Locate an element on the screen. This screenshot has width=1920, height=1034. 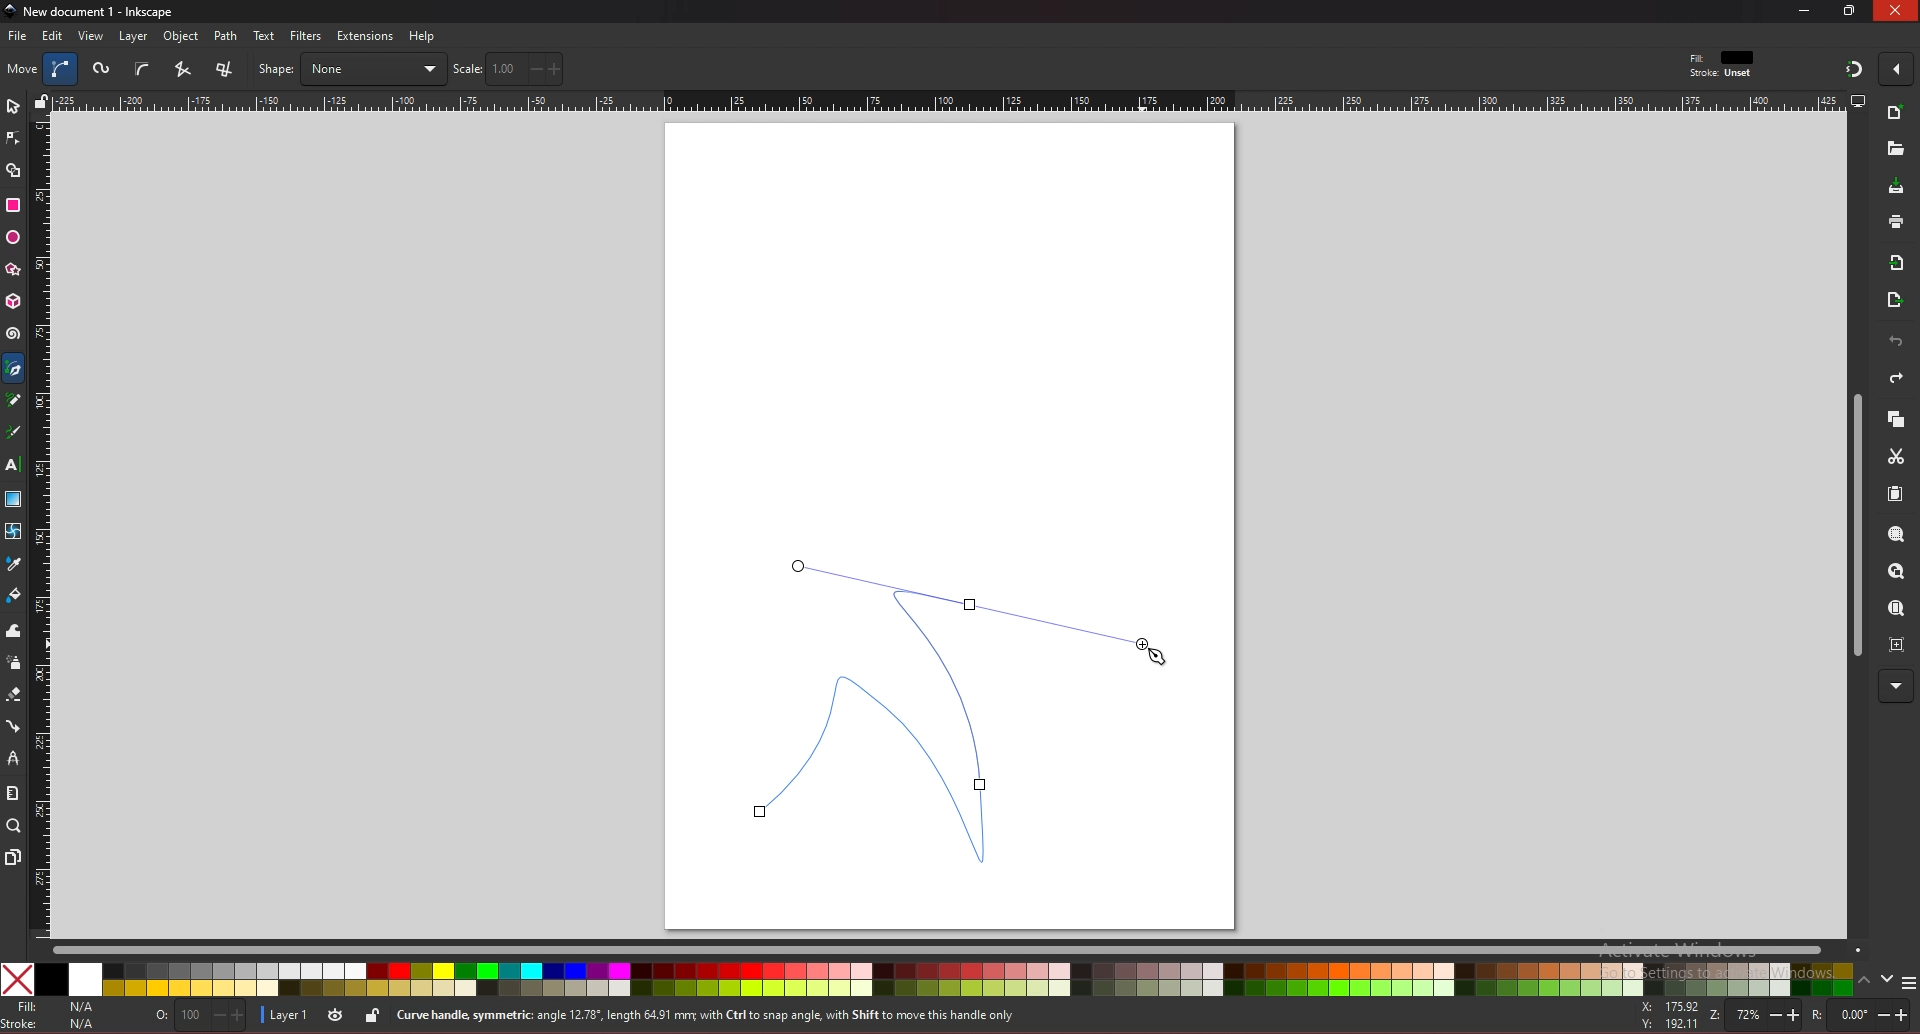
object is located at coordinates (184, 37).